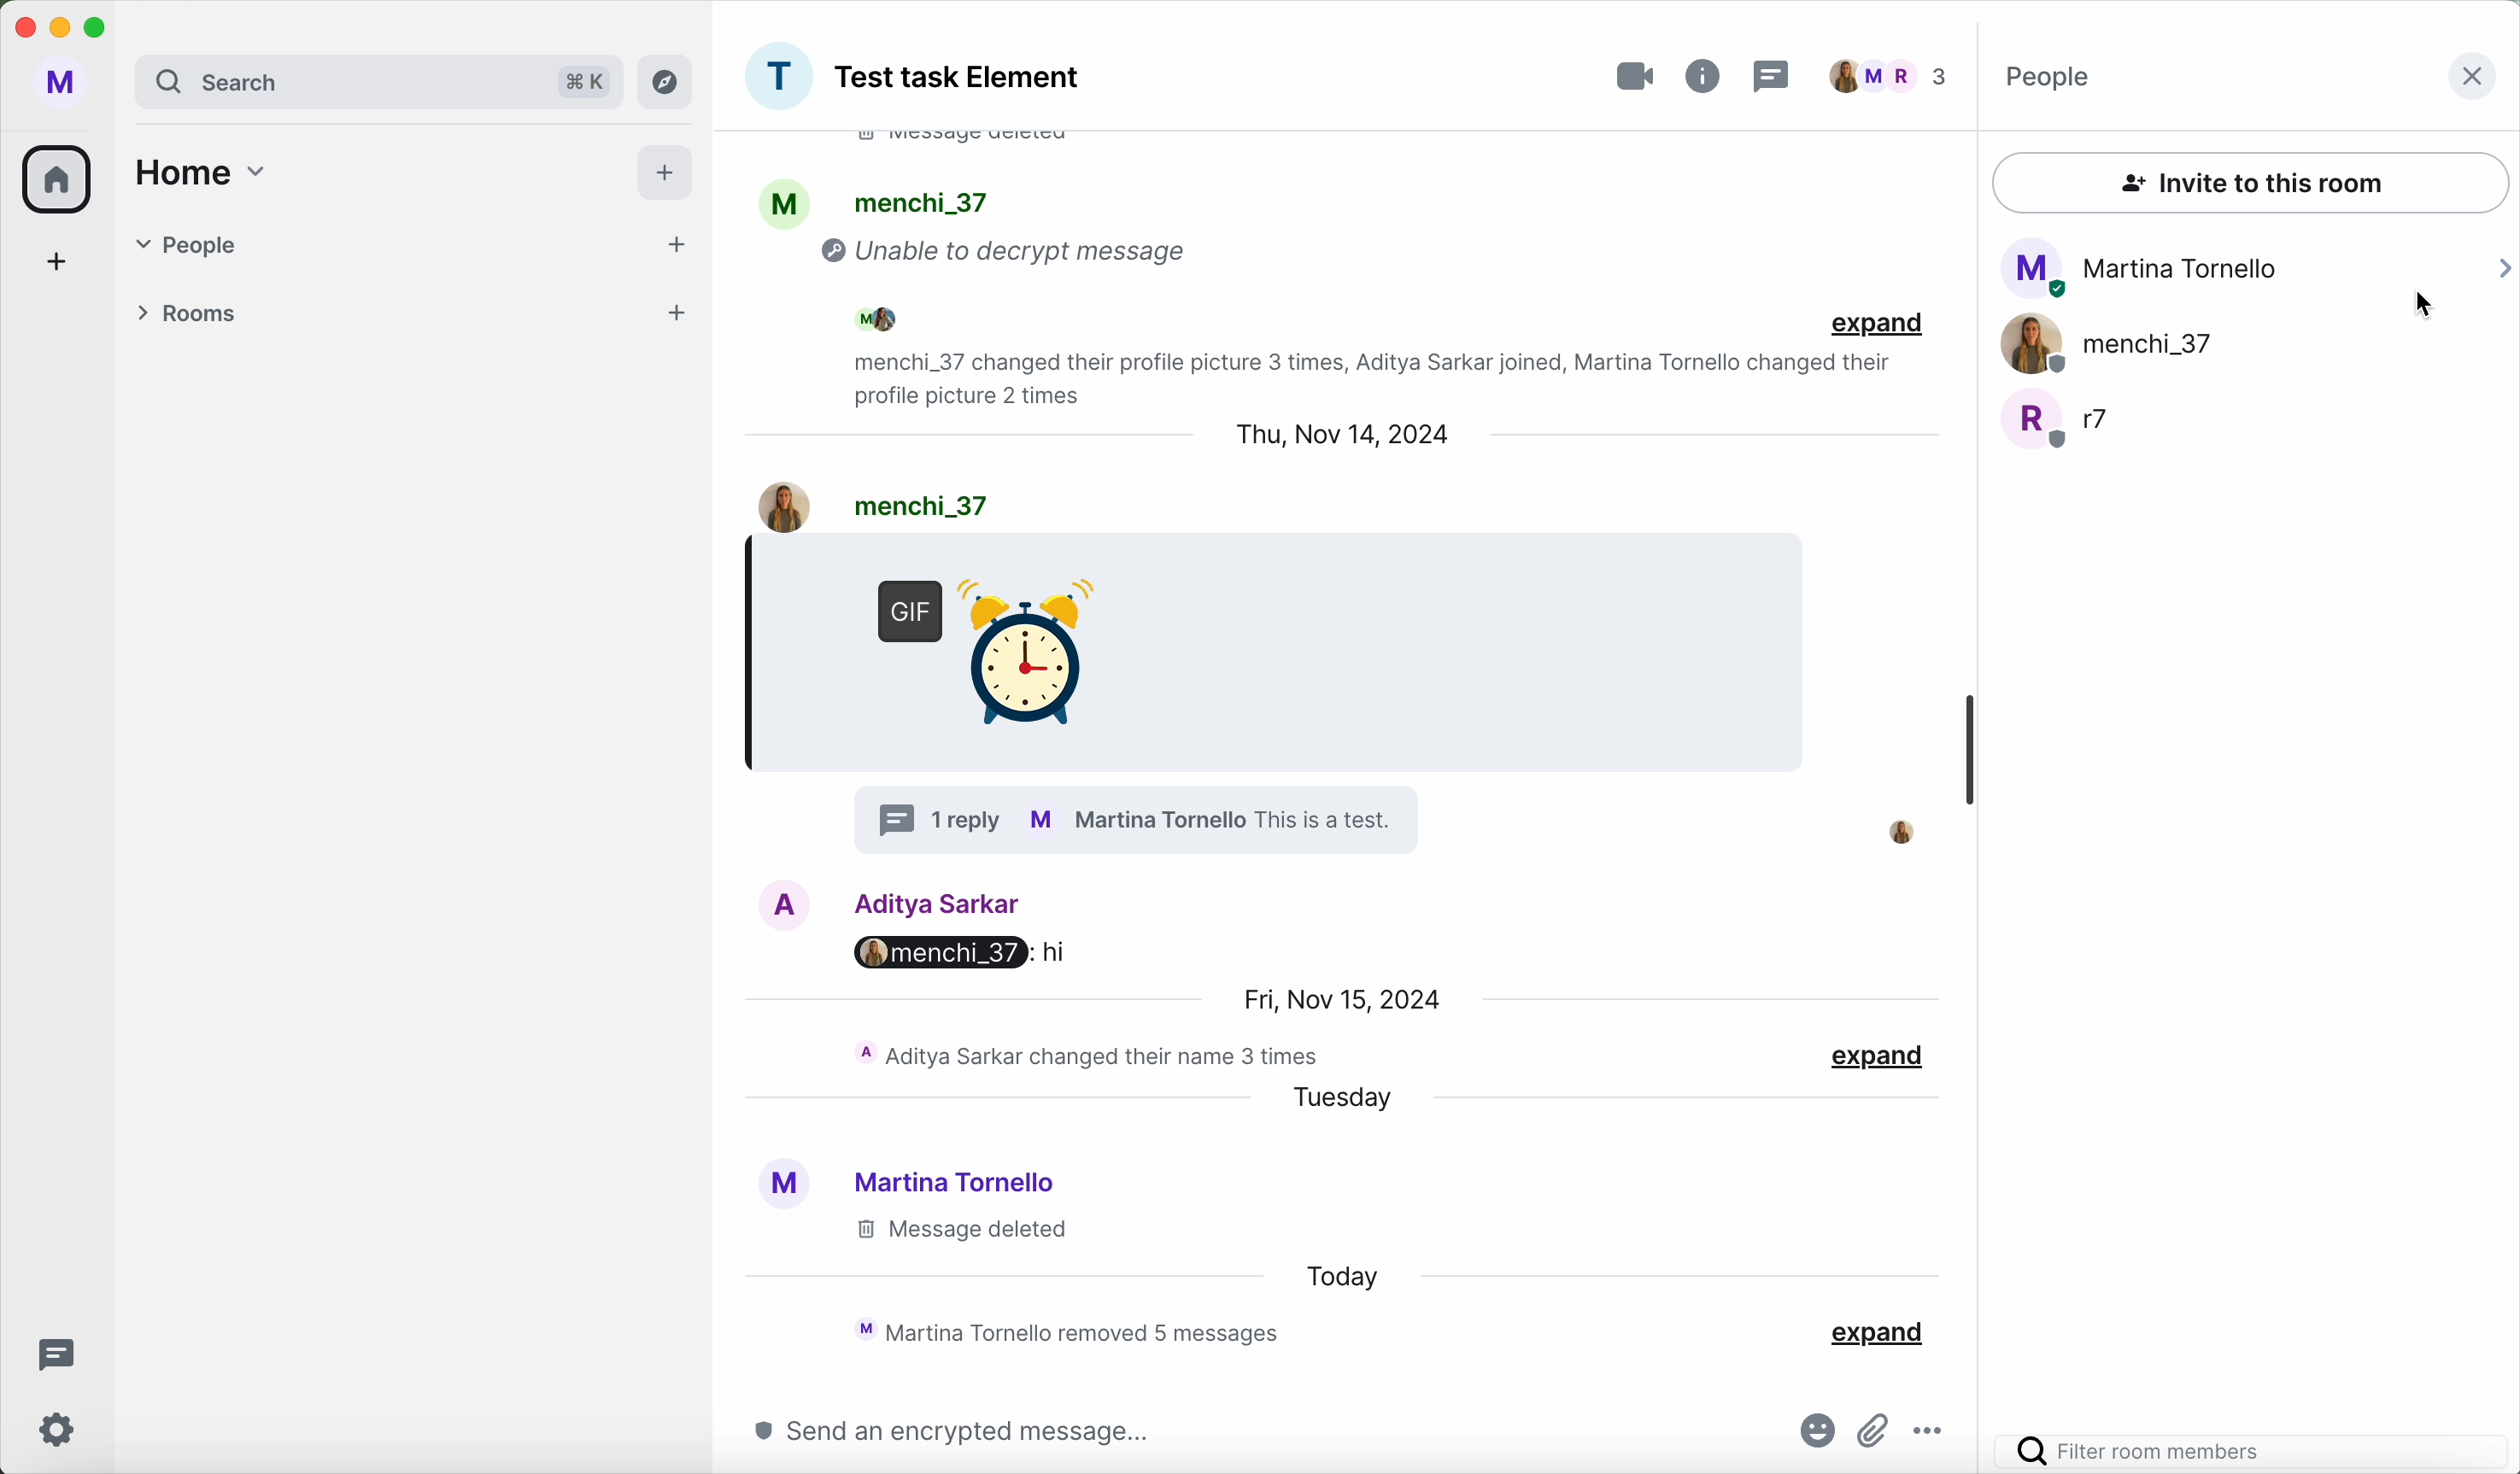  I want to click on activity chat, so click(1362, 378).